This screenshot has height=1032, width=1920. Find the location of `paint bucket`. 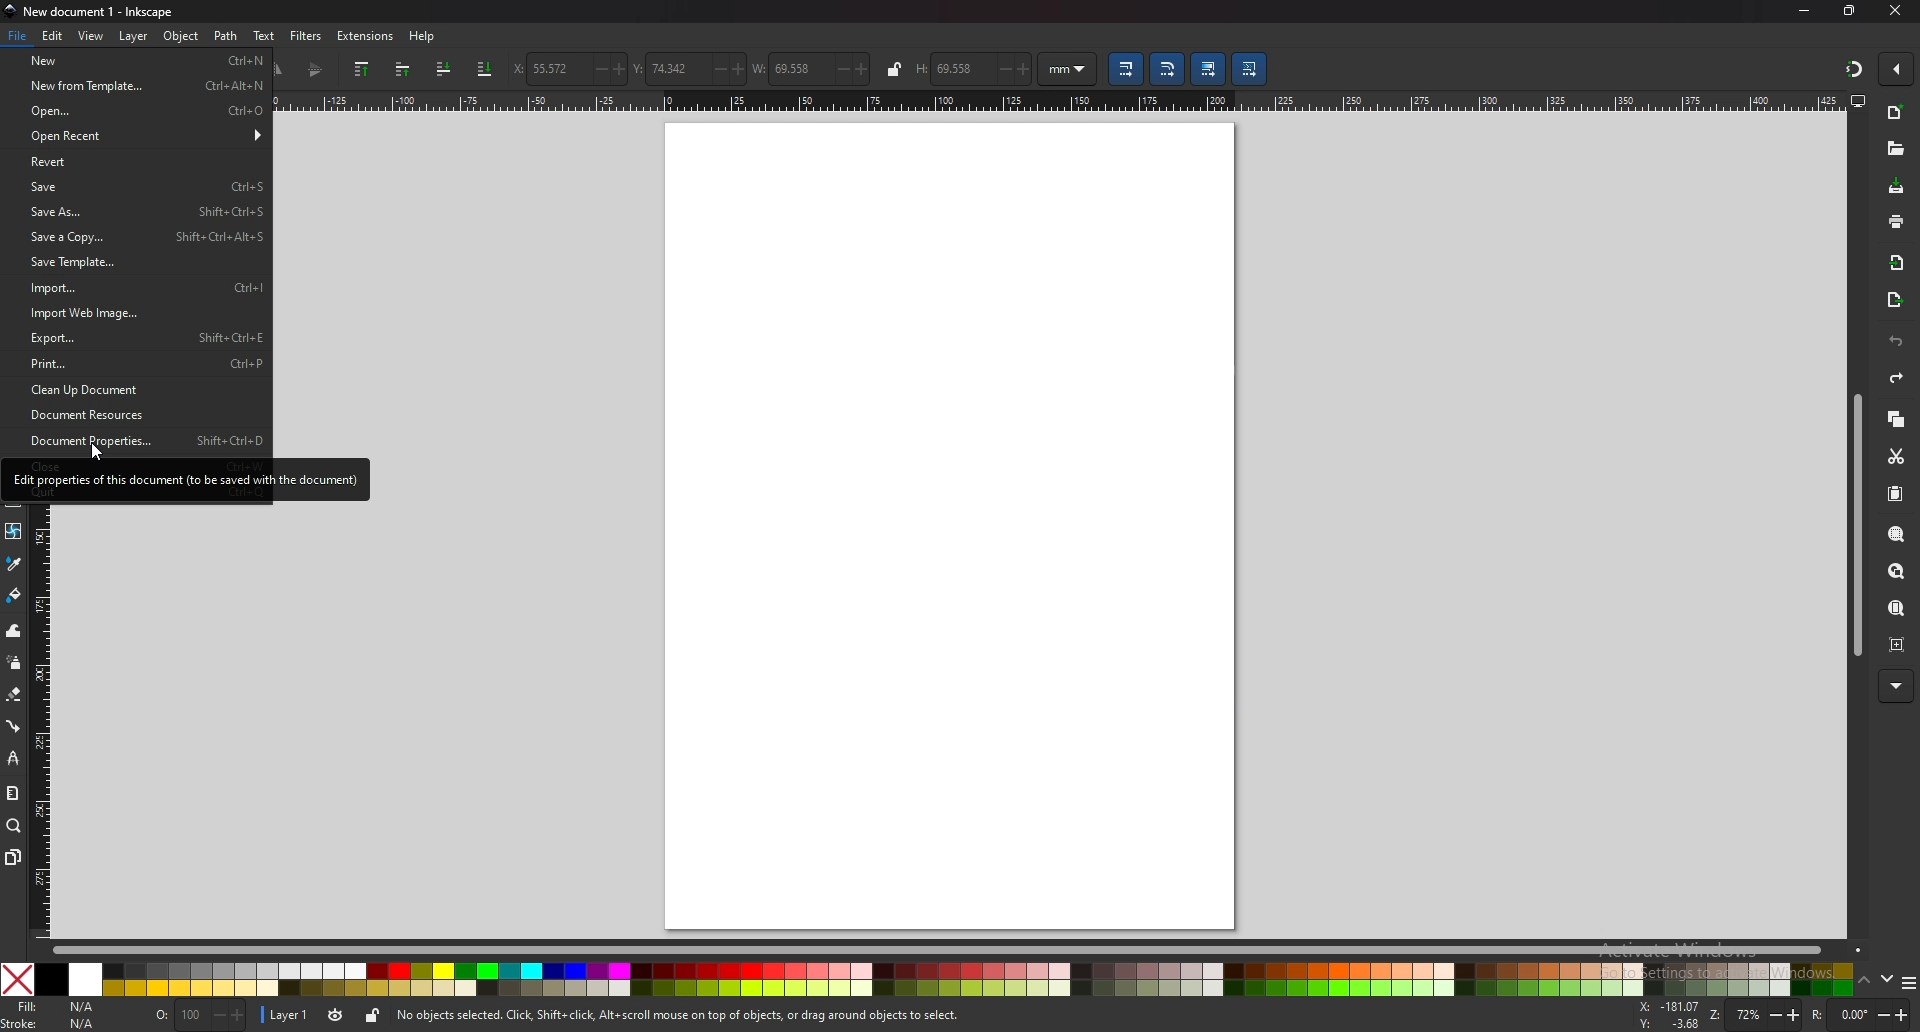

paint bucket is located at coordinates (14, 594).